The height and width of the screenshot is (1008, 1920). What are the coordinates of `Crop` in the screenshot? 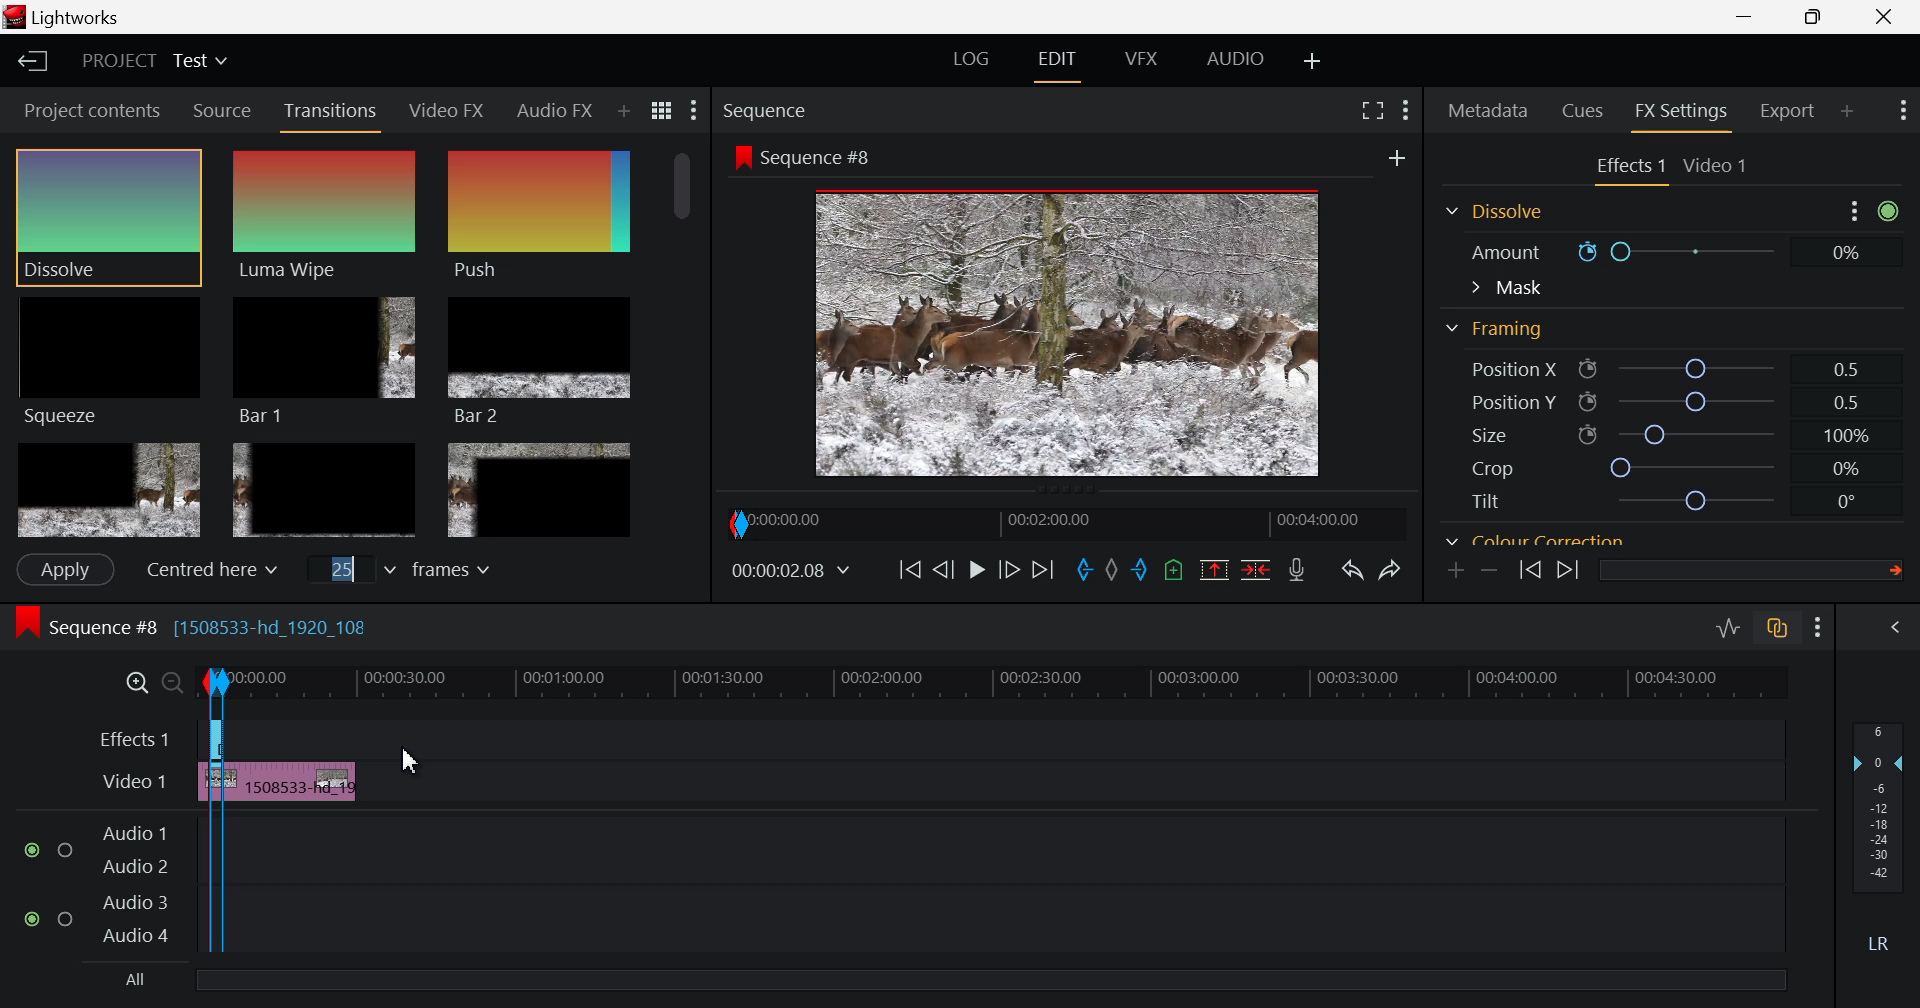 It's located at (1651, 350).